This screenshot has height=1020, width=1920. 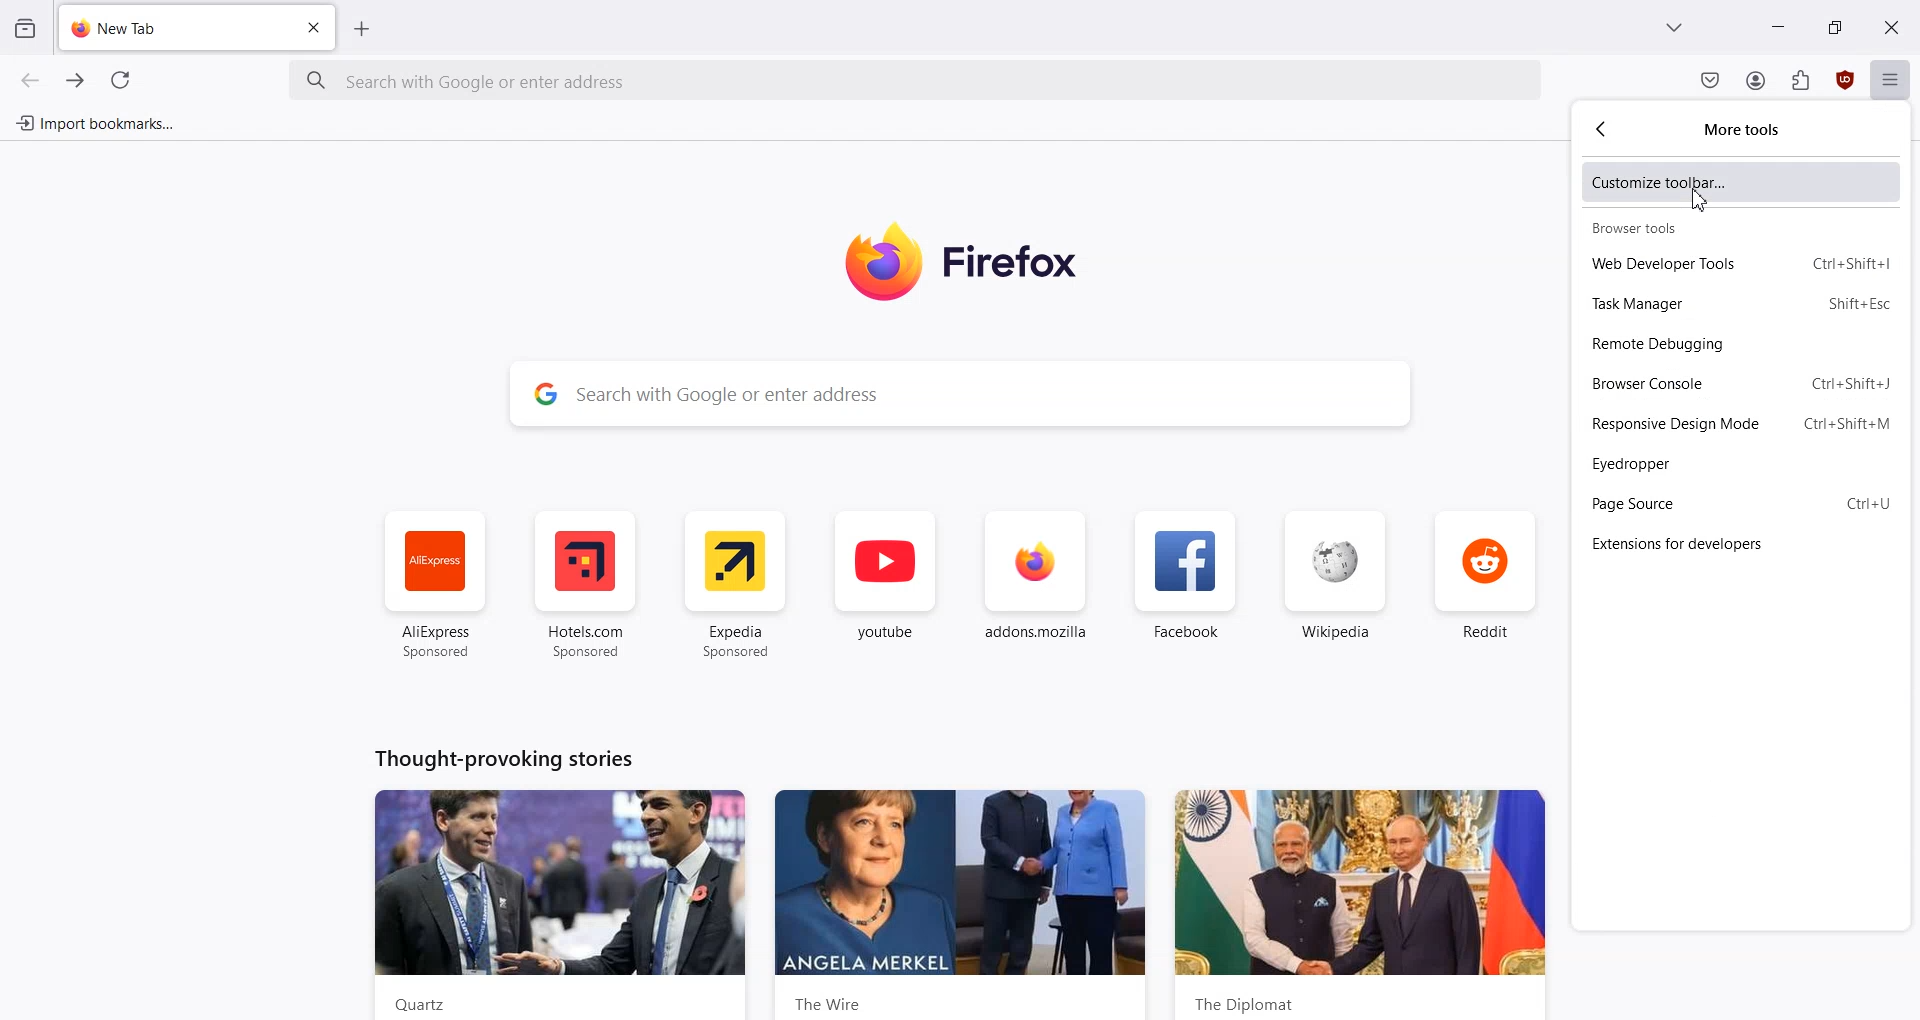 I want to click on Task Manager, so click(x=1694, y=305).